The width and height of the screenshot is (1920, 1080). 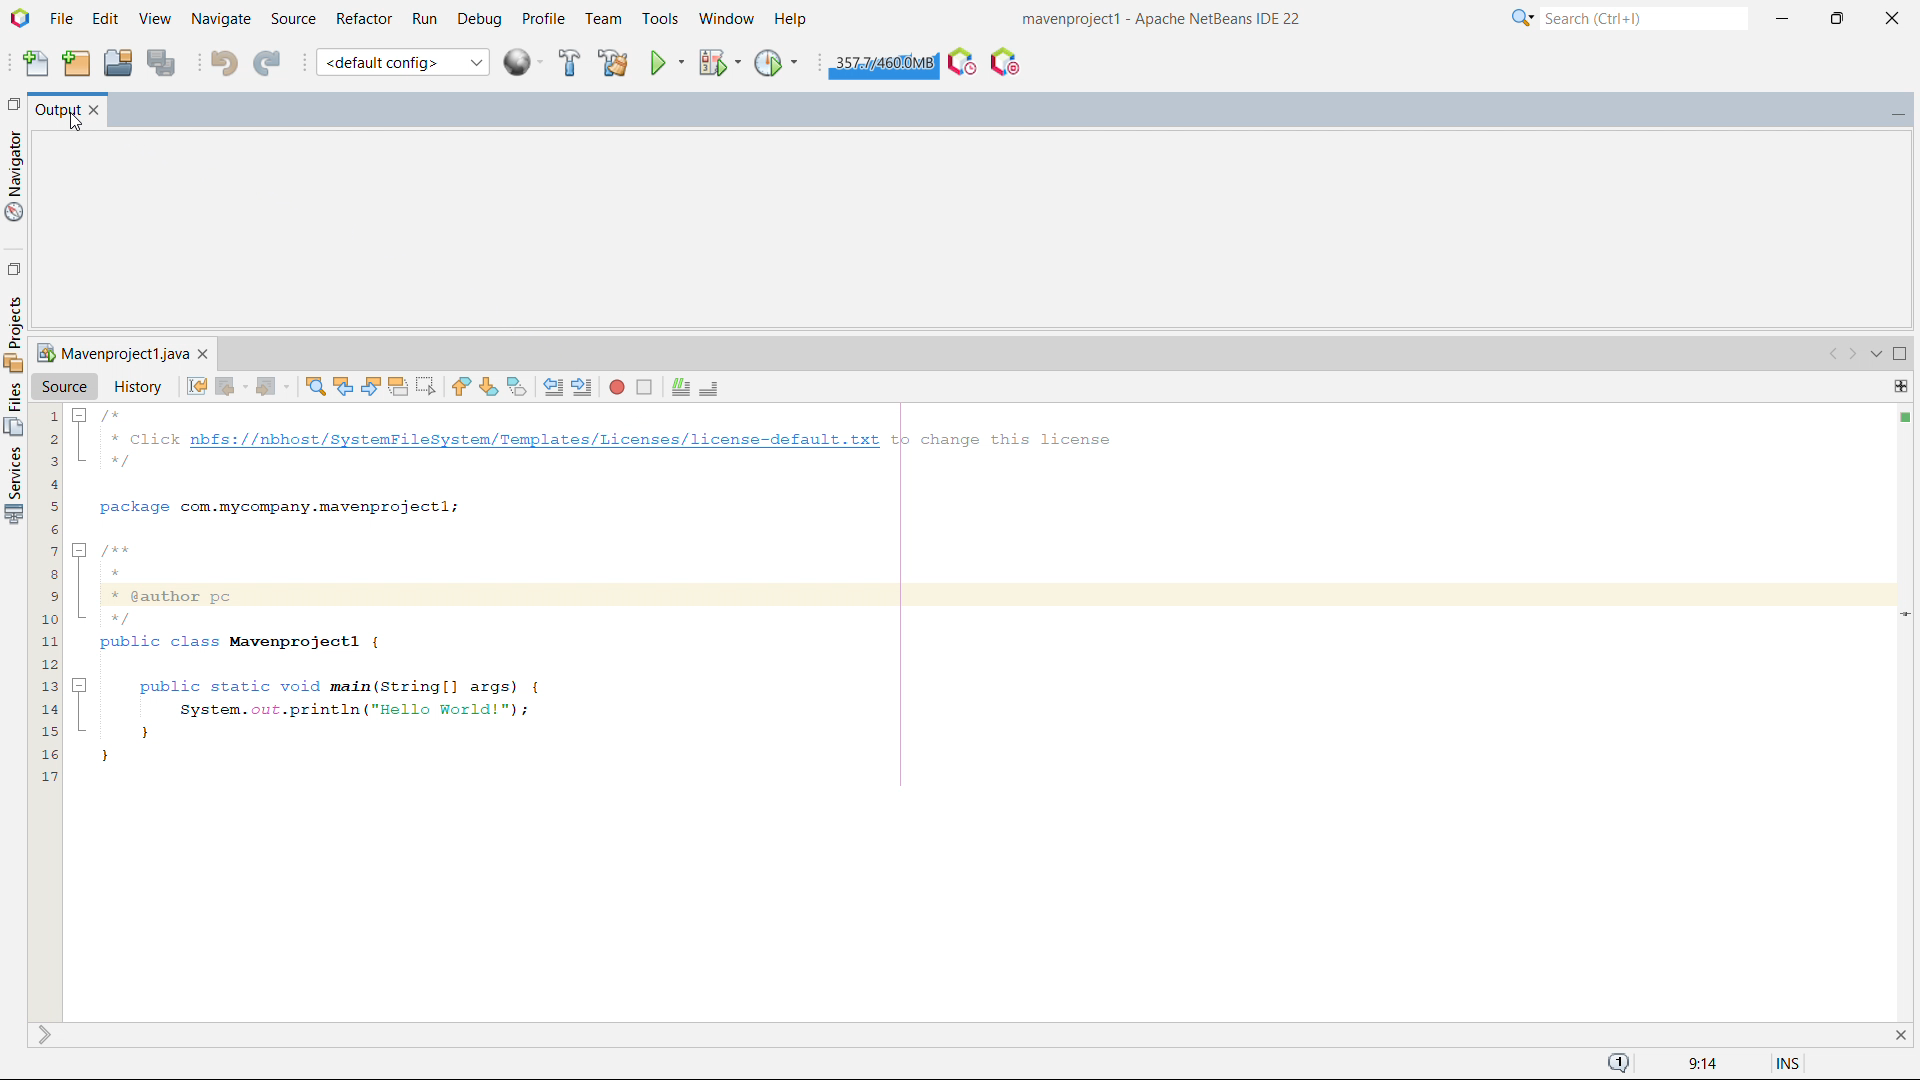 What do you see at coordinates (1834, 355) in the screenshot?
I see `scroll left` at bounding box center [1834, 355].